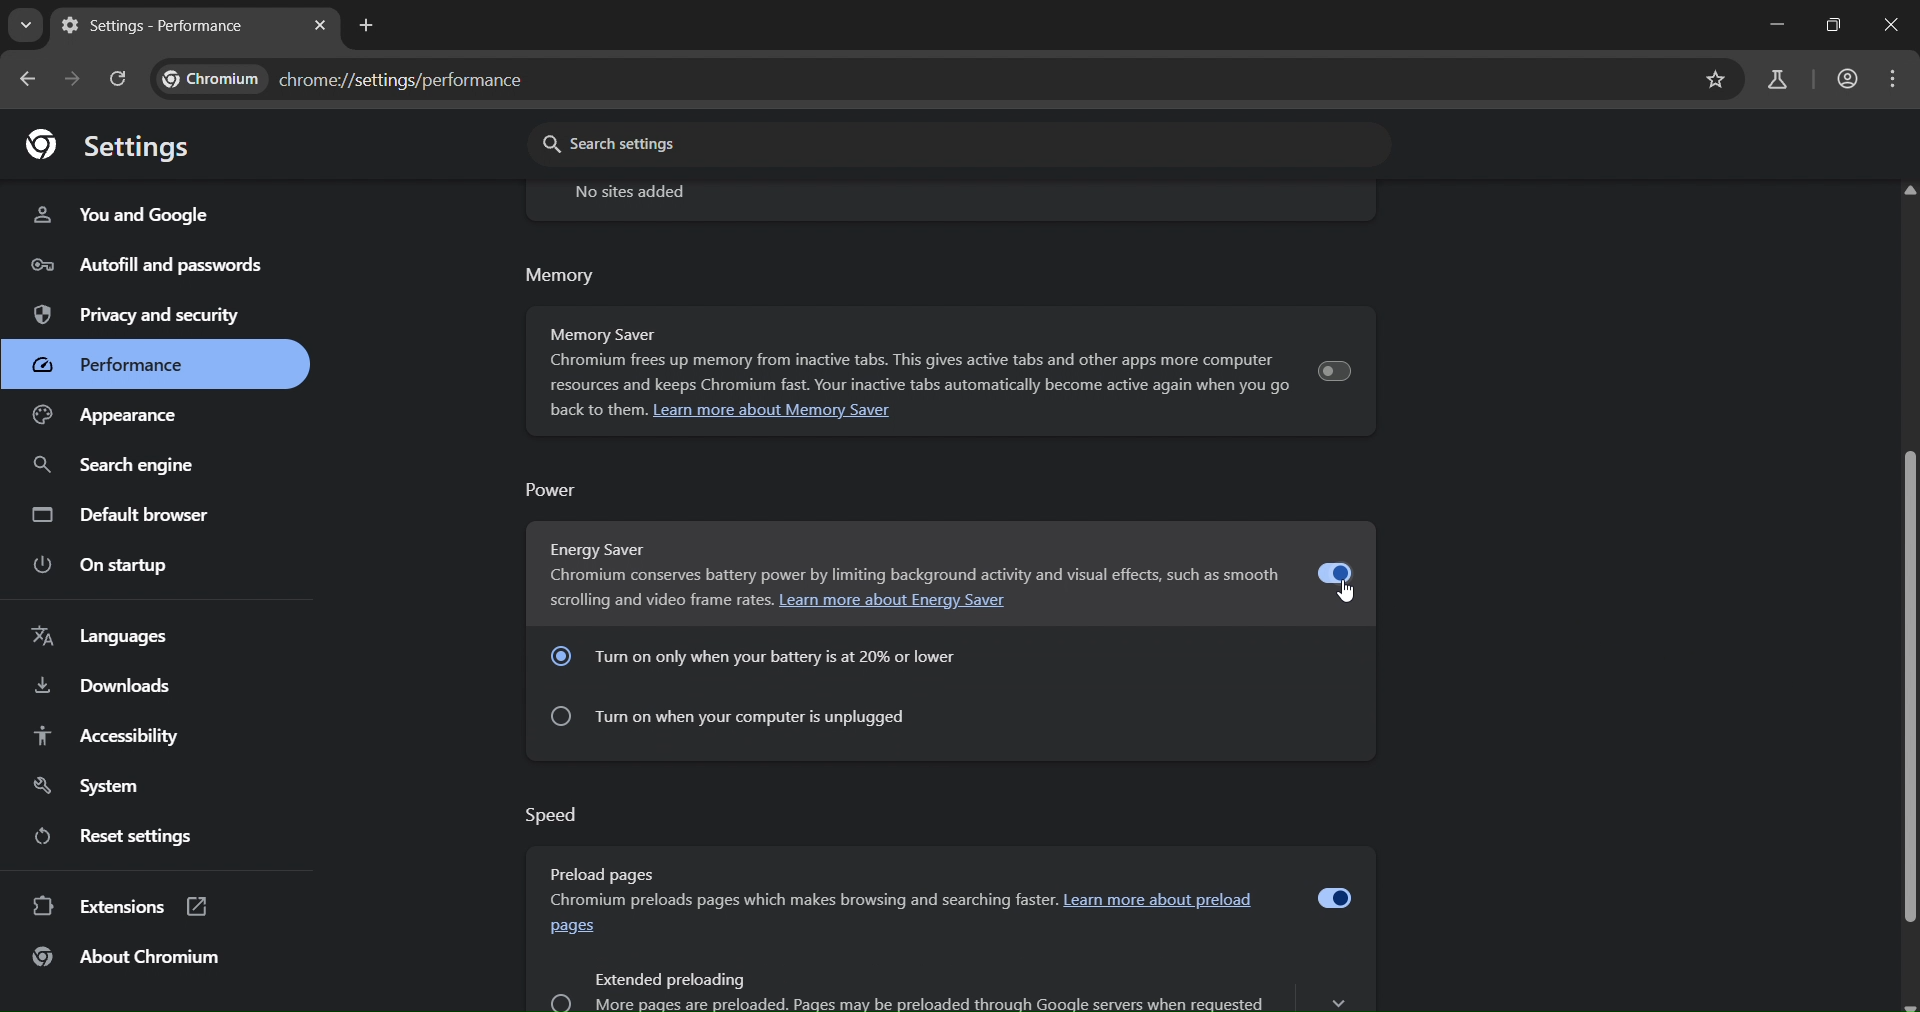 Image resolution: width=1920 pixels, height=1012 pixels. I want to click on search settings, so click(672, 145).